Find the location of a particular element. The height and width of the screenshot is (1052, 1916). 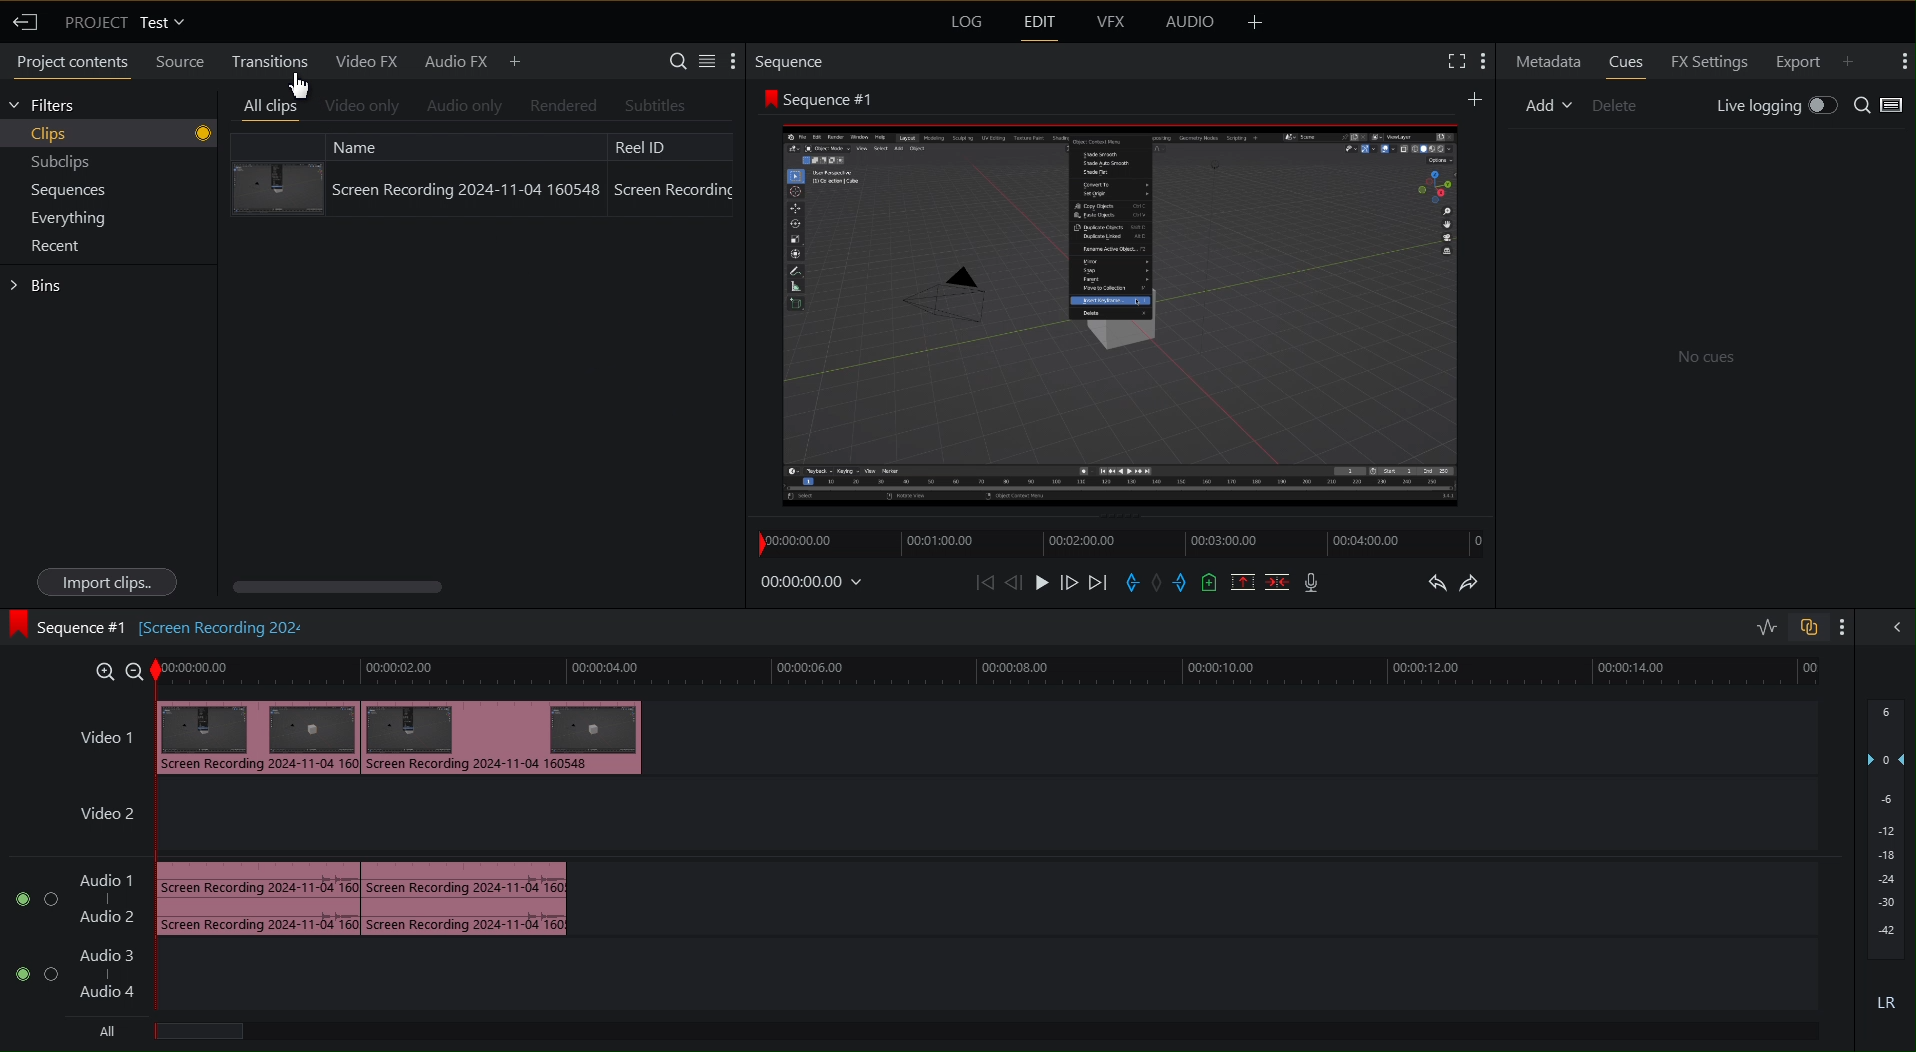

Audio Track 2 is located at coordinates (95, 975).